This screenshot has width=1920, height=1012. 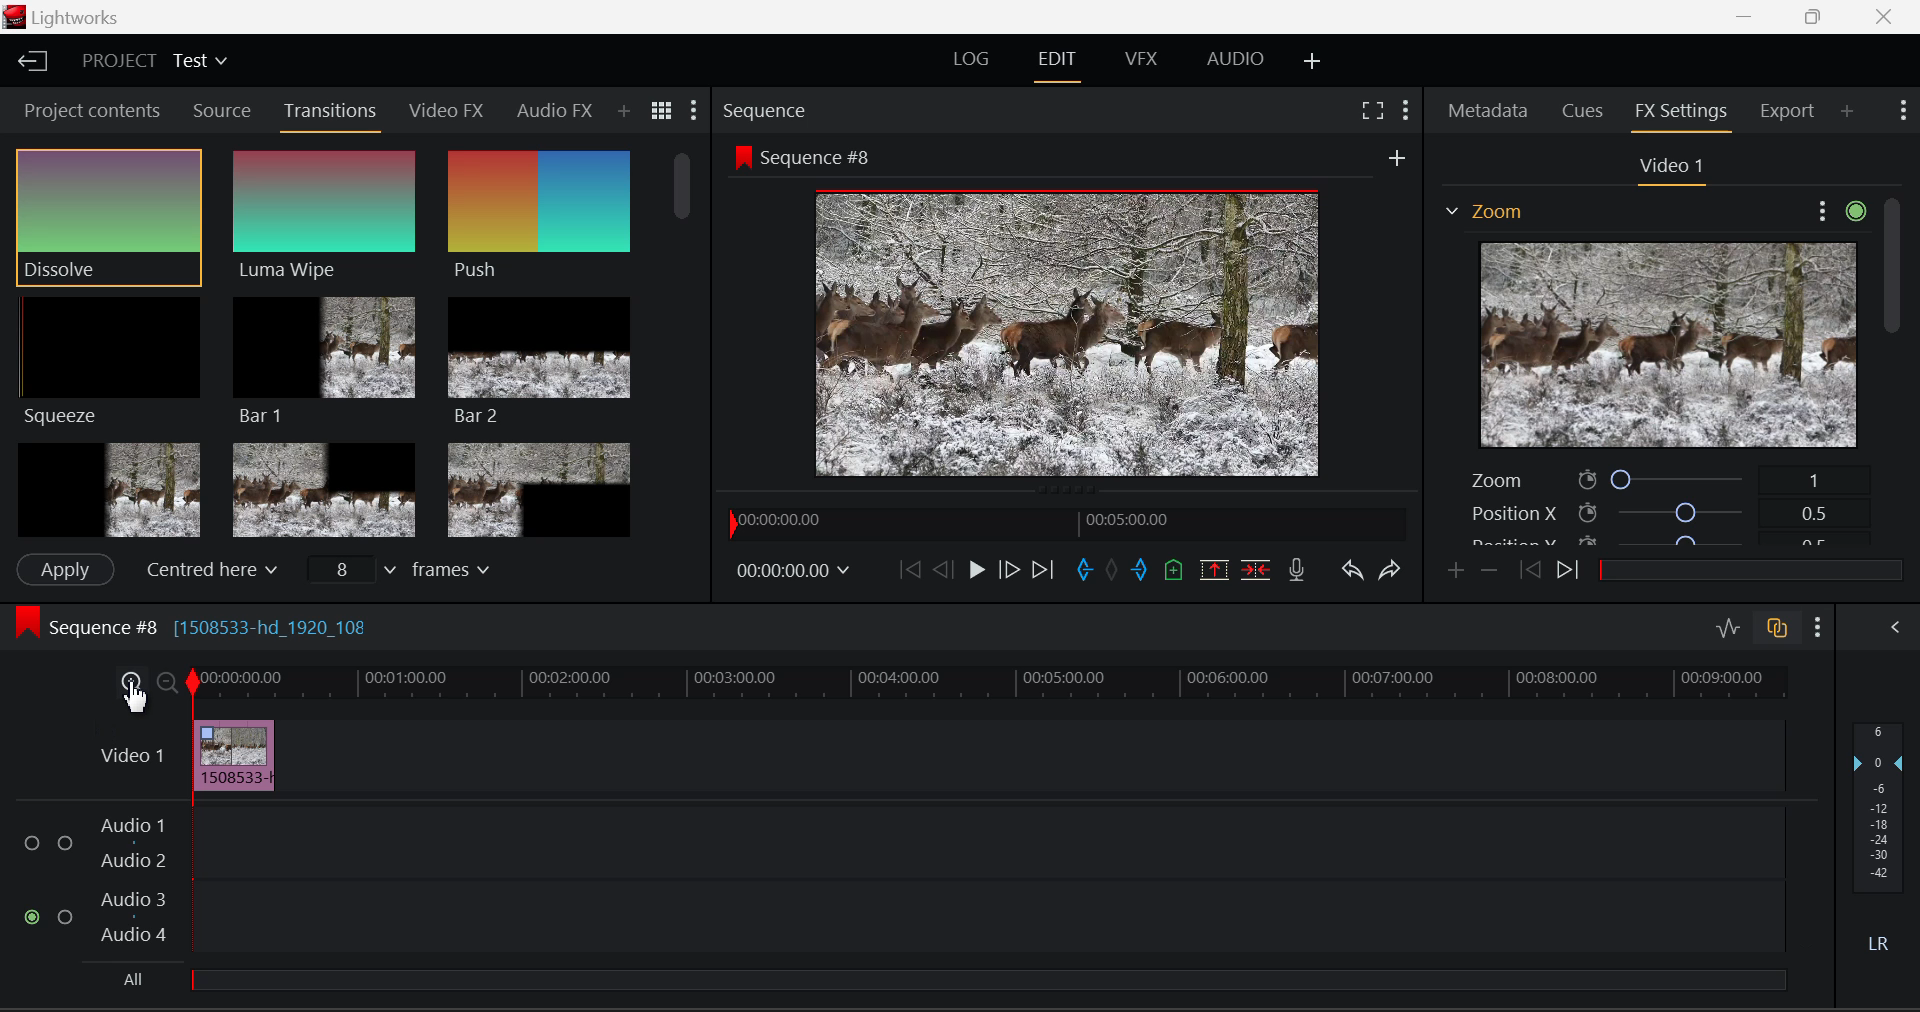 What do you see at coordinates (953, 979) in the screenshot?
I see `All` at bounding box center [953, 979].